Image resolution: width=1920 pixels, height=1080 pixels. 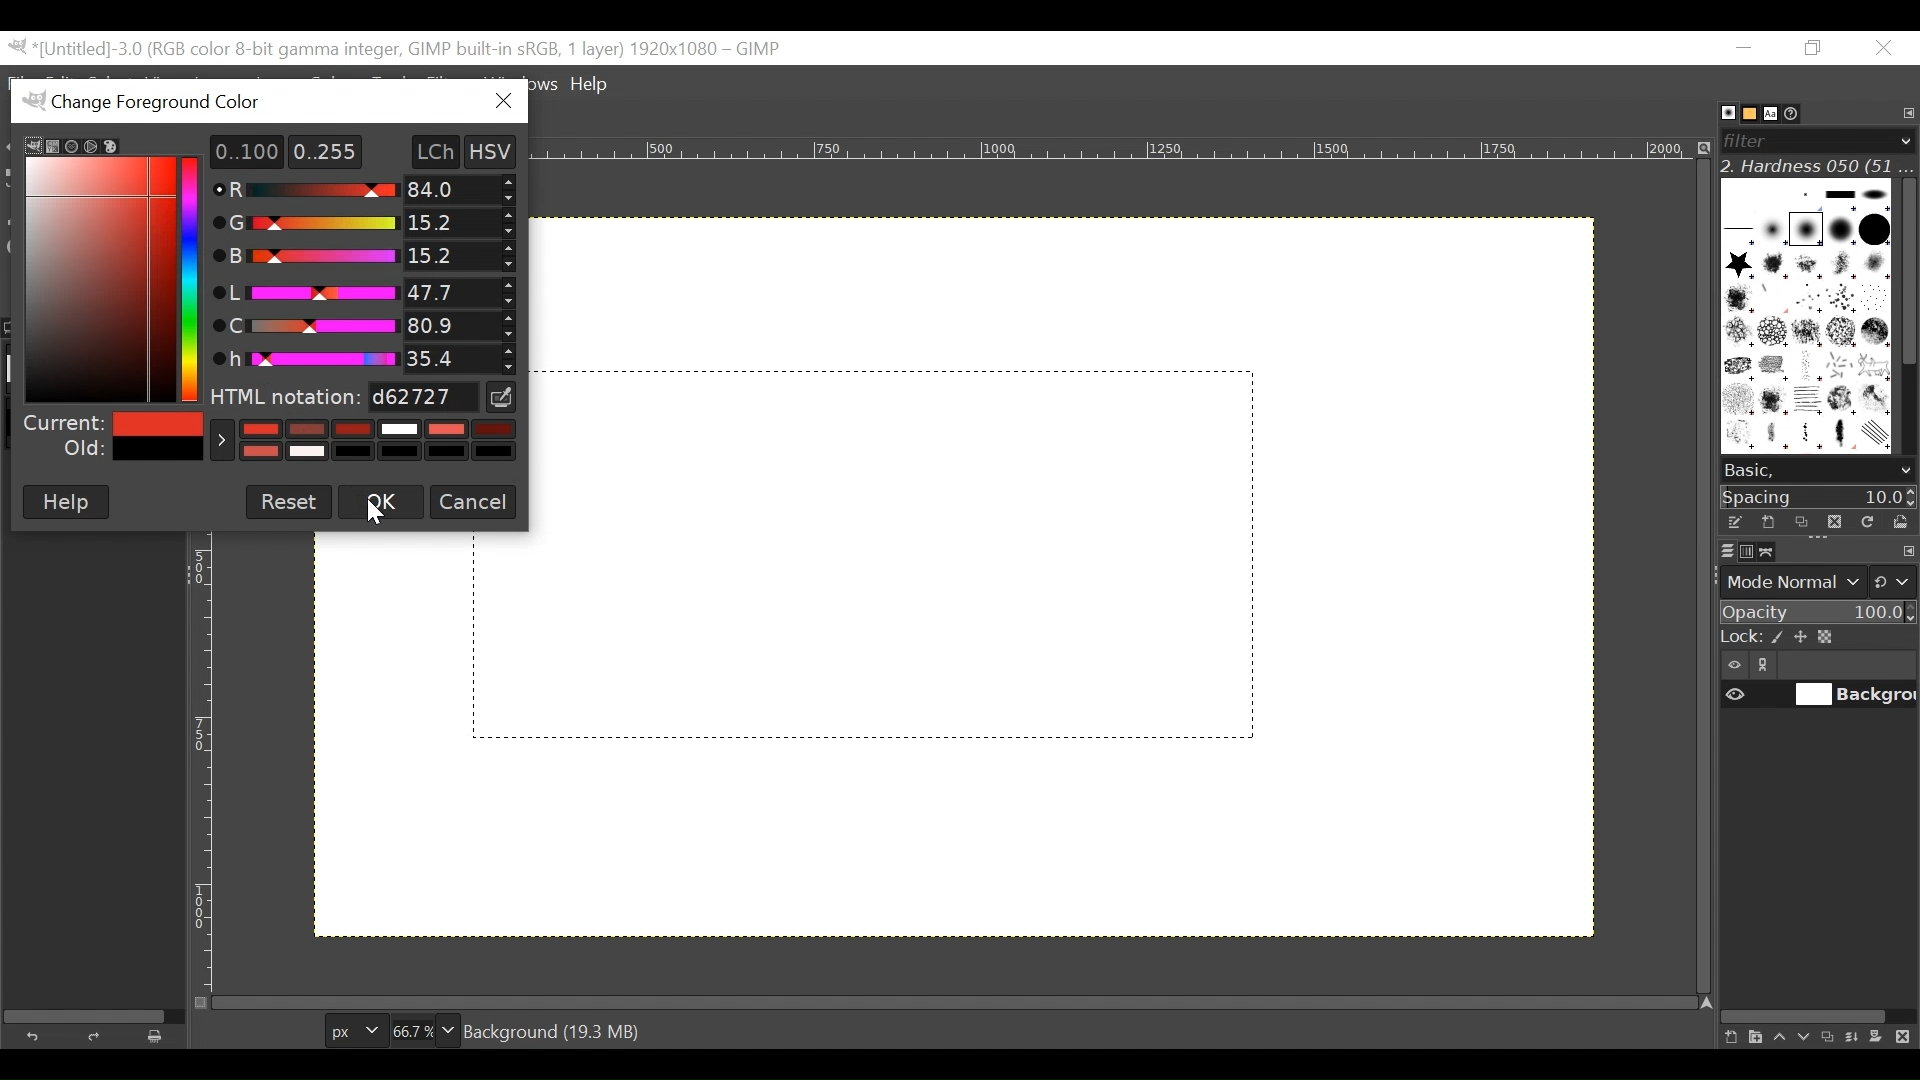 What do you see at coordinates (1857, 1036) in the screenshot?
I see `merge the layer` at bounding box center [1857, 1036].